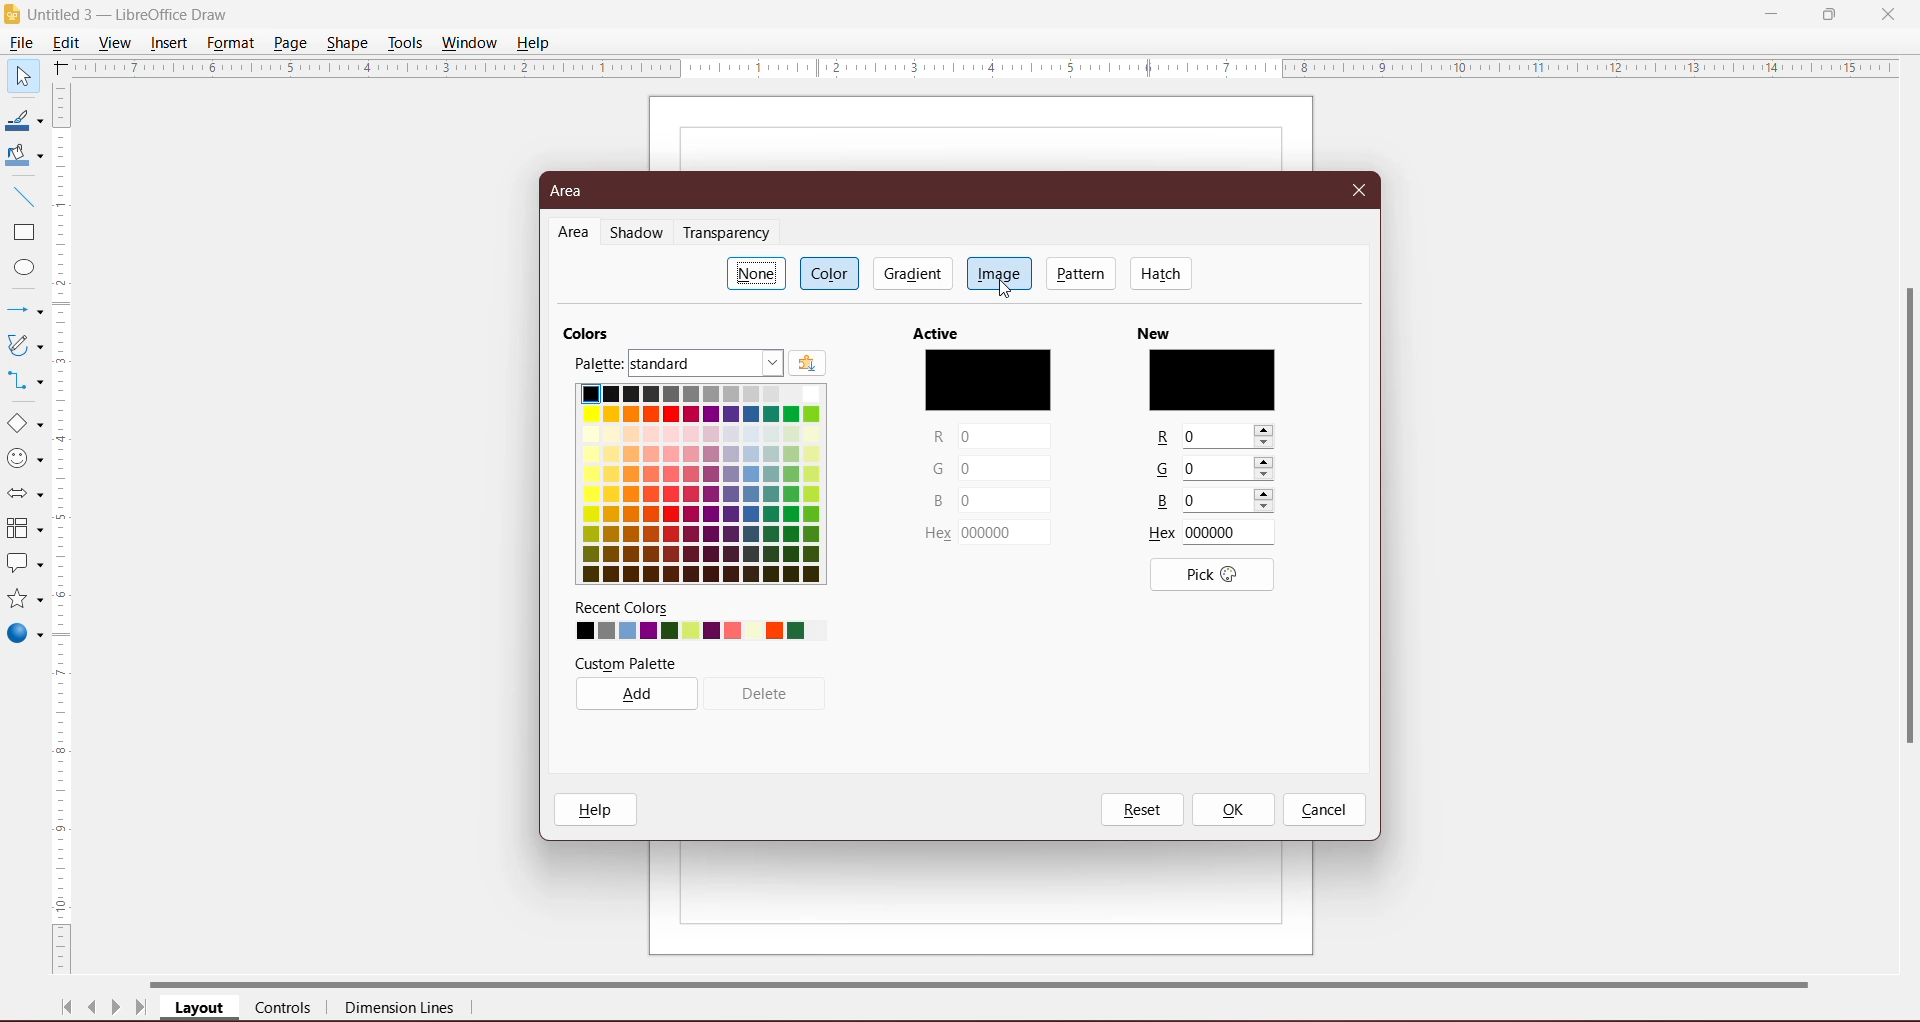  What do you see at coordinates (1002, 469) in the screenshot?
I see `0` at bounding box center [1002, 469].